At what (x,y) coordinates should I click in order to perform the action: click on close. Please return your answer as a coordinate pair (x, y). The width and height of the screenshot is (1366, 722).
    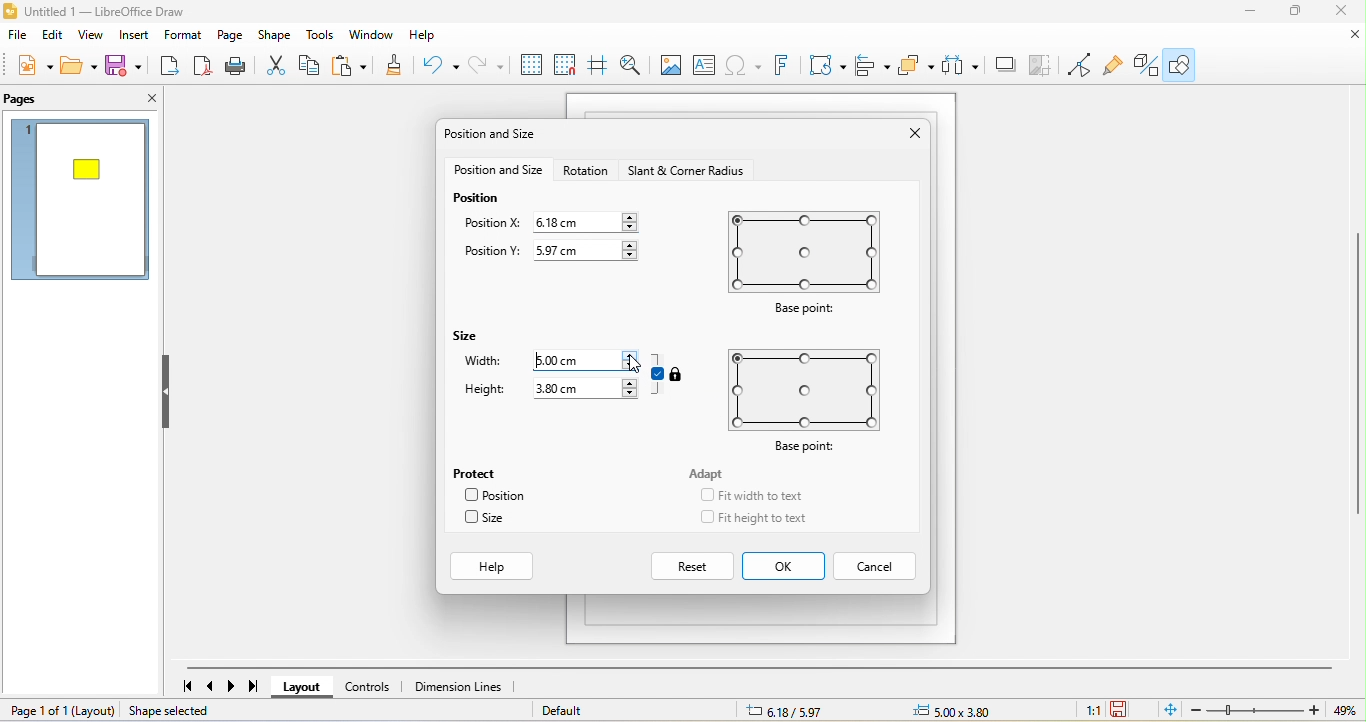
    Looking at the image, I should click on (1344, 14).